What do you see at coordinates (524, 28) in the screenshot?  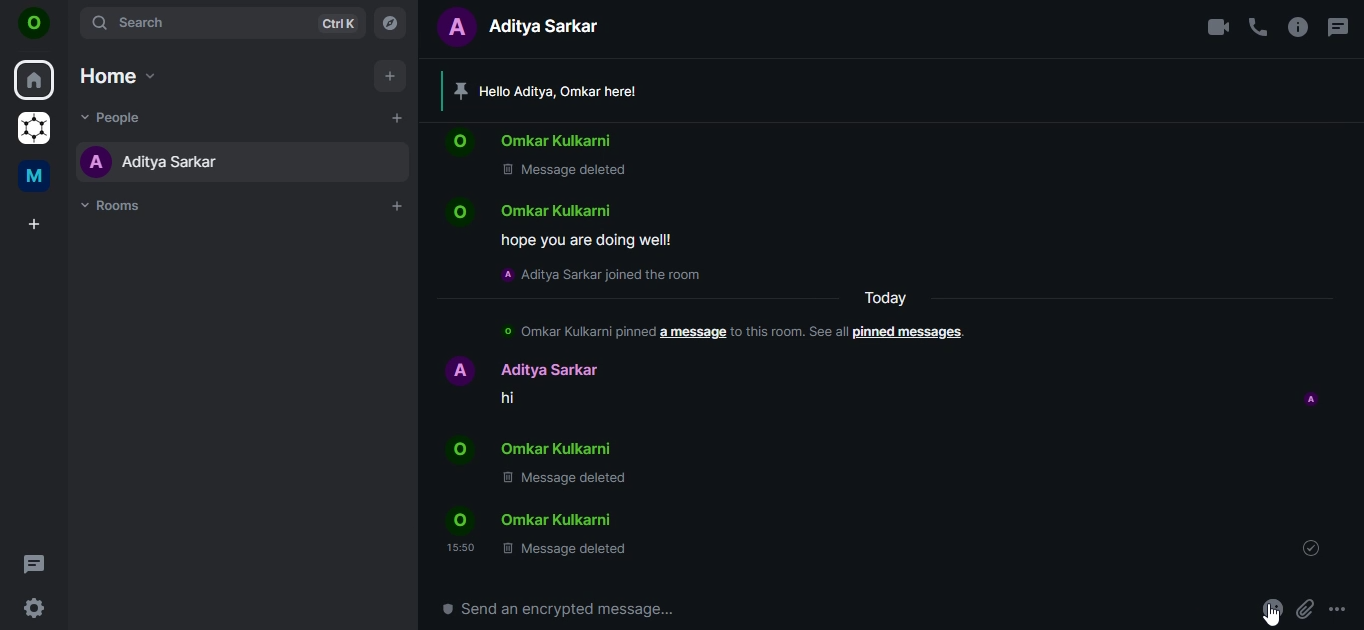 I see `text` at bounding box center [524, 28].